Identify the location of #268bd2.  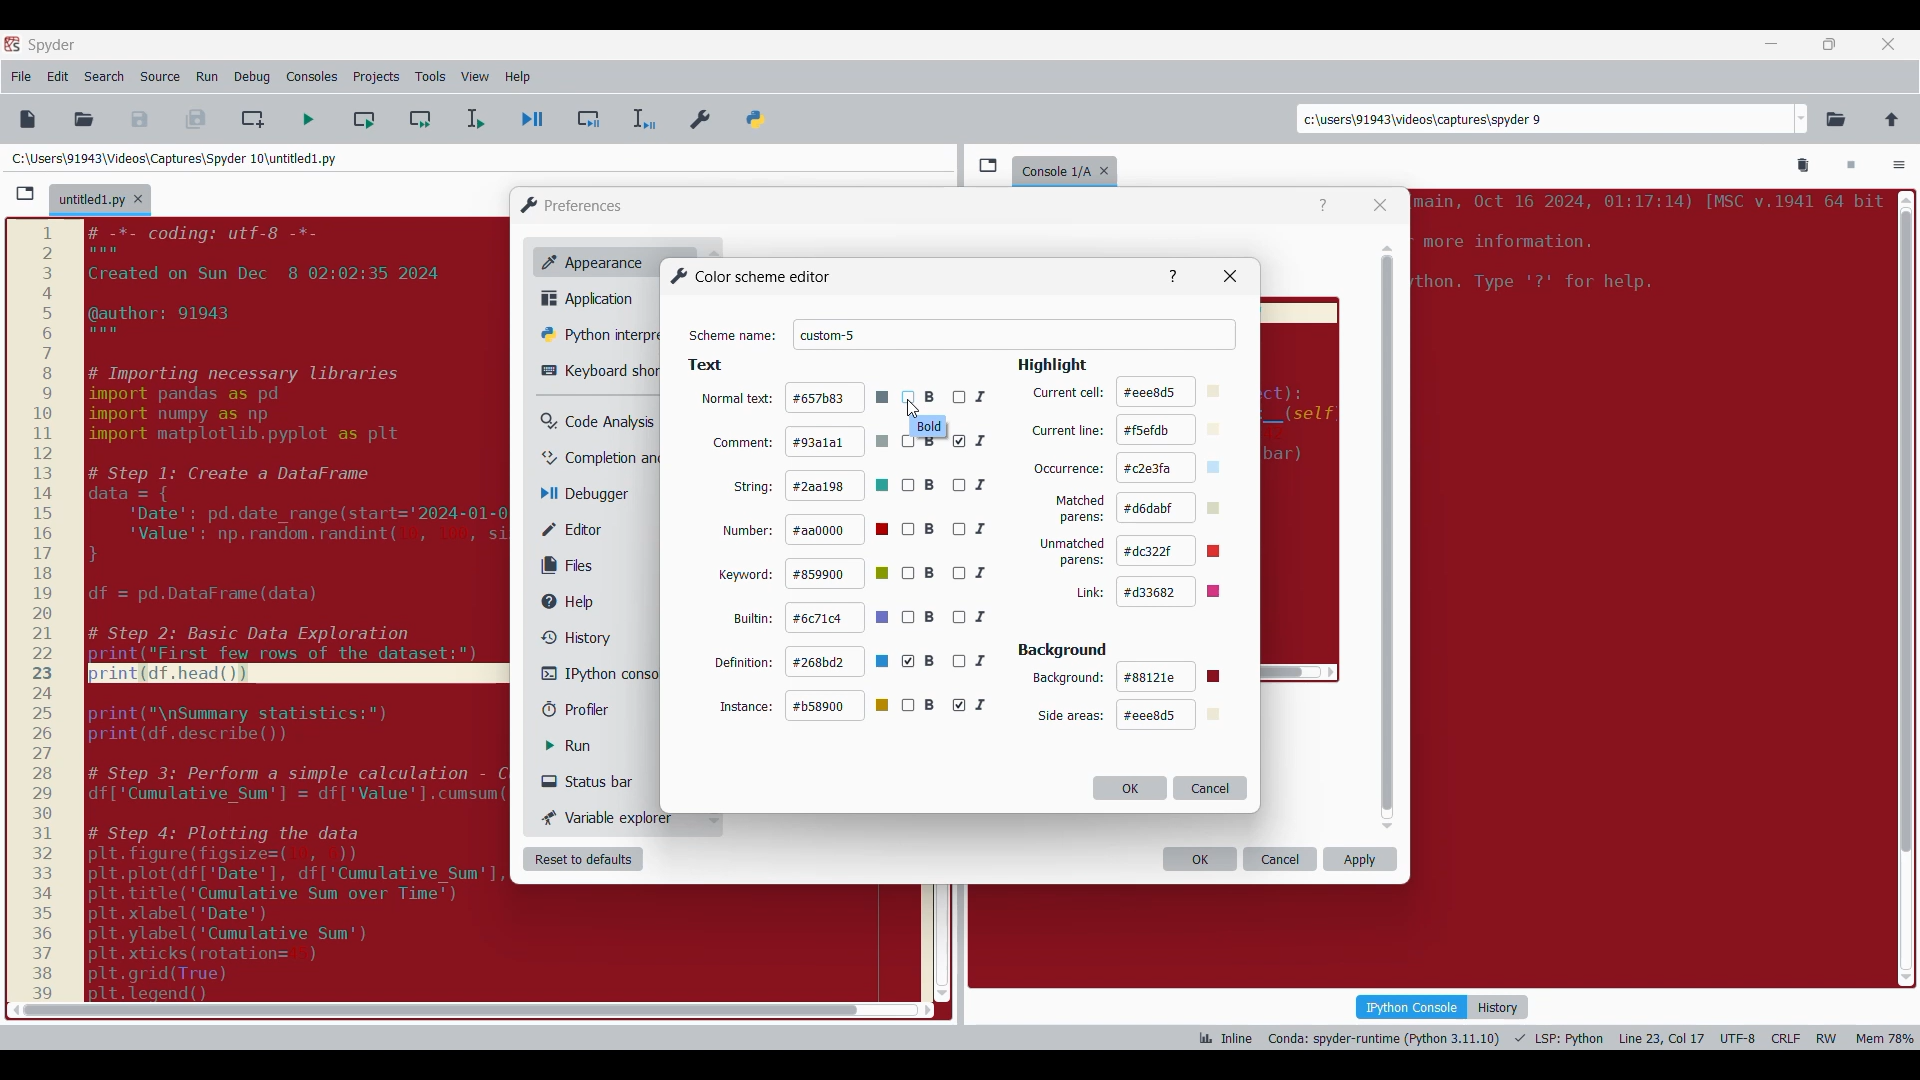
(839, 663).